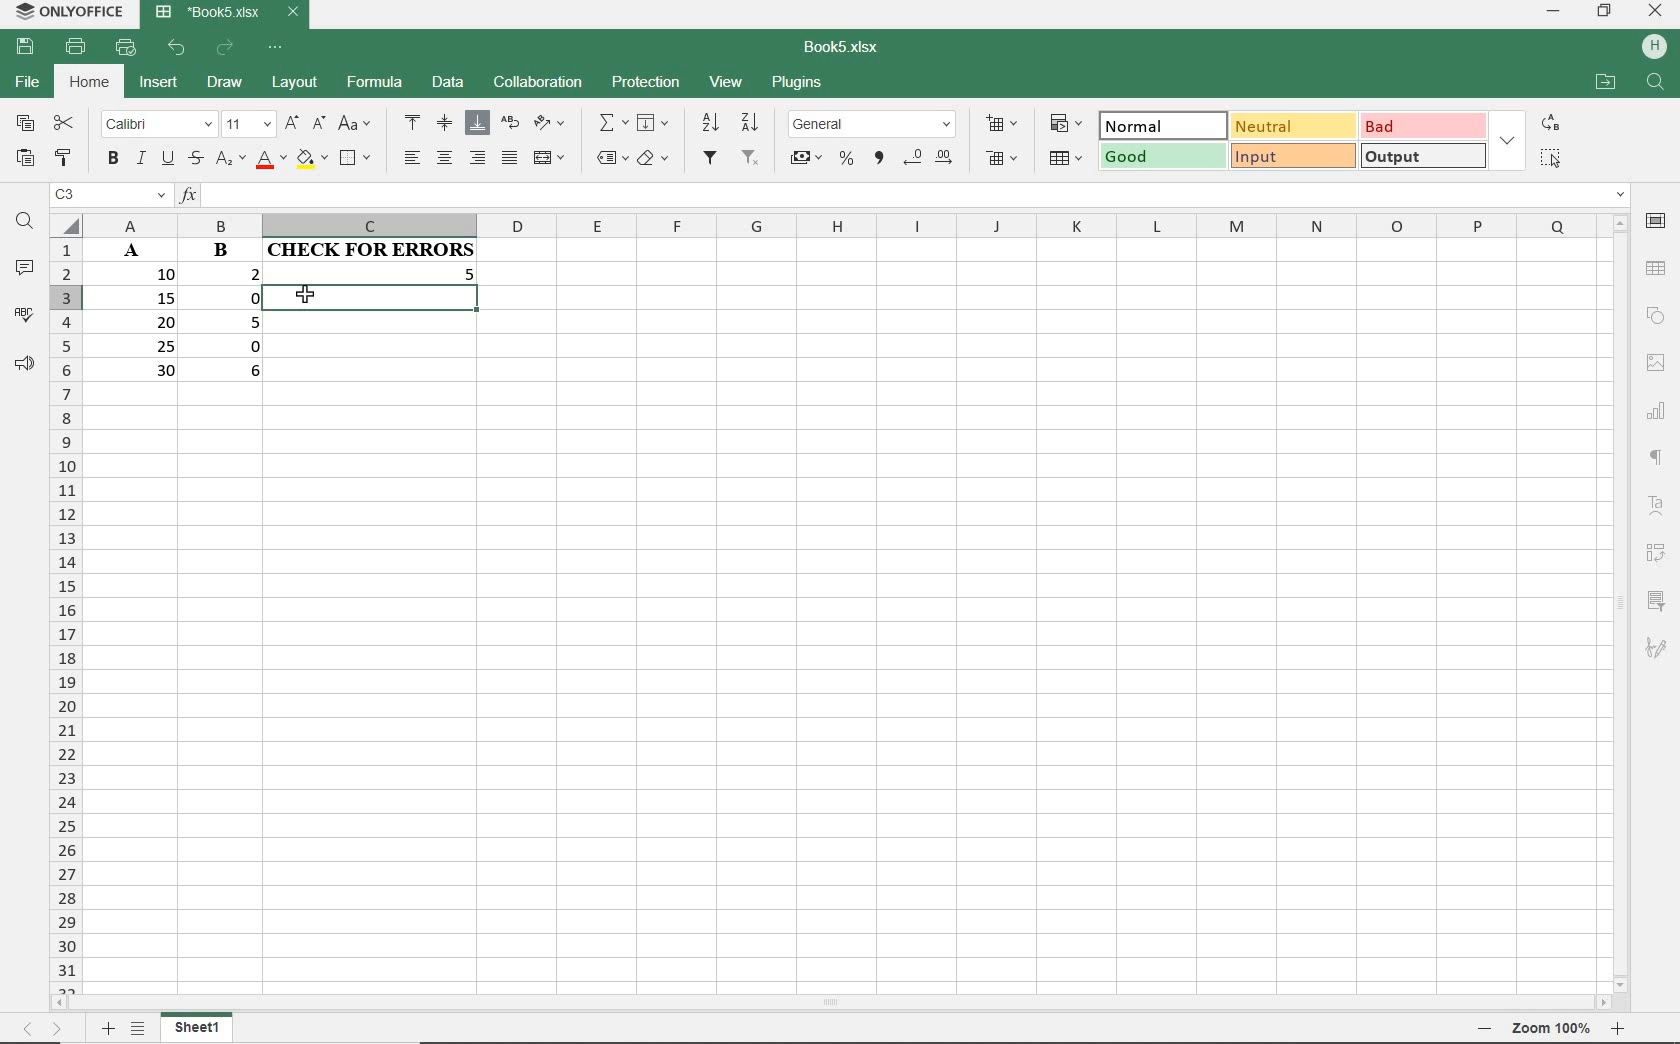 Image resolution: width=1680 pixels, height=1044 pixels. Describe the element at coordinates (445, 125) in the screenshot. I see `ALIGN MIDDLE` at that location.